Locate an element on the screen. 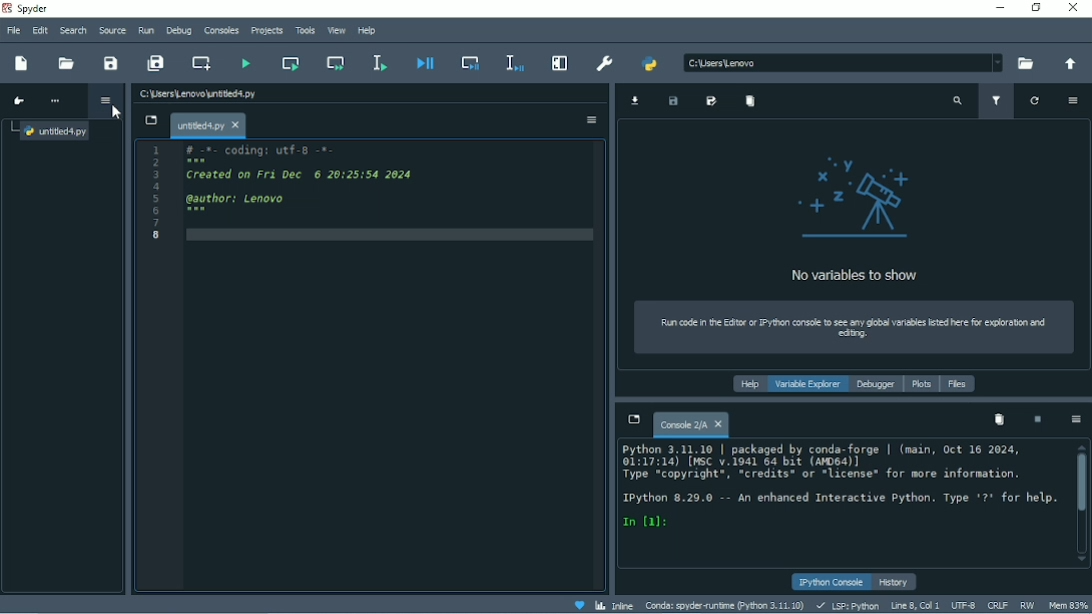 The image size is (1092, 614). Save data is located at coordinates (673, 101).